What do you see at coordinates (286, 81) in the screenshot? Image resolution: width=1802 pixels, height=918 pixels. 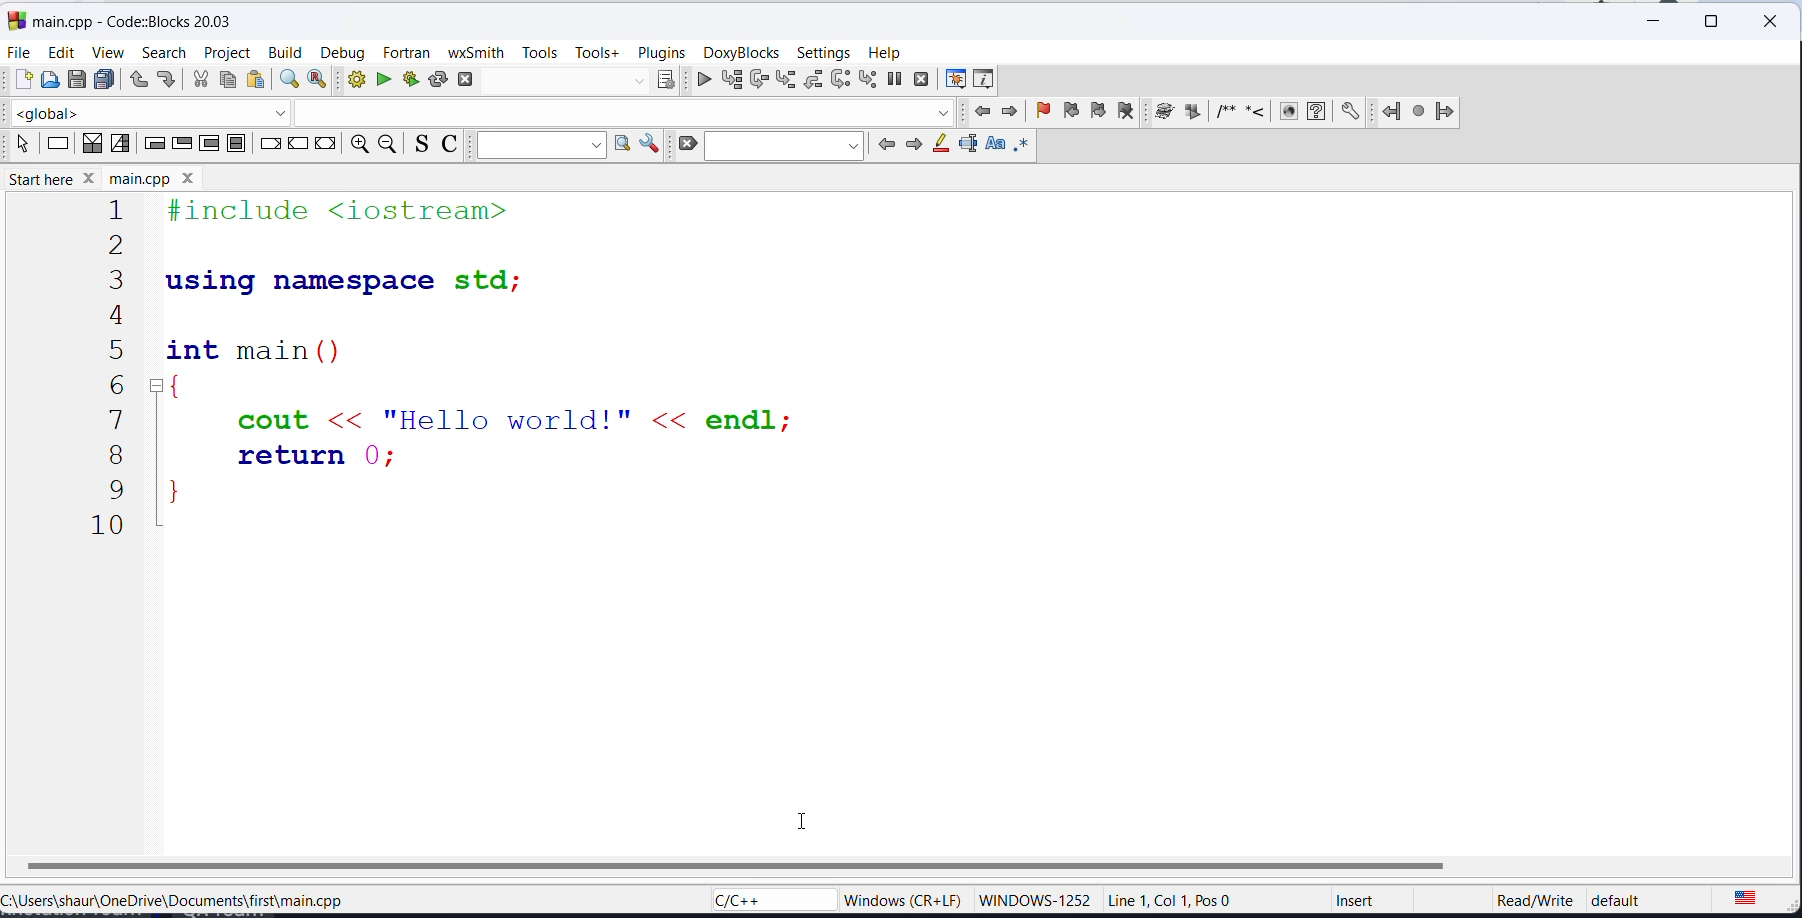 I see `FIND` at bounding box center [286, 81].